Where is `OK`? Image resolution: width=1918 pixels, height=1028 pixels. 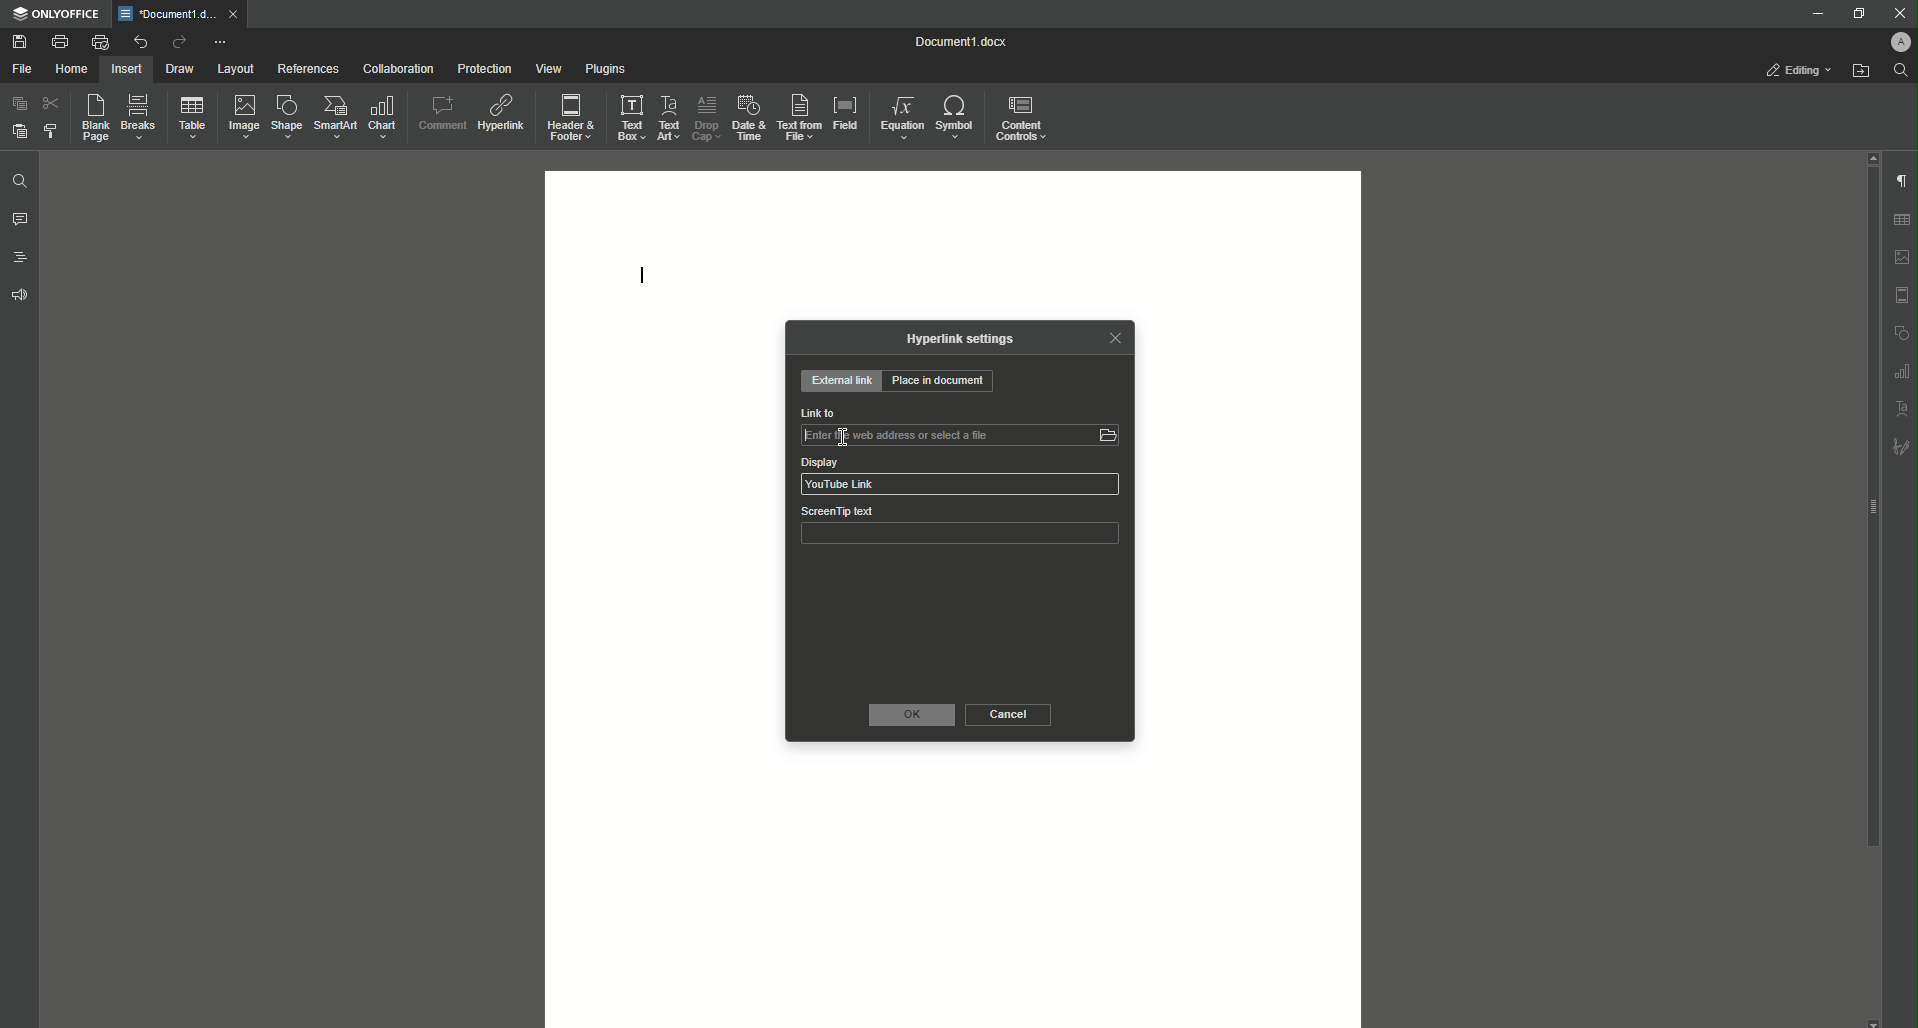 OK is located at coordinates (911, 714).